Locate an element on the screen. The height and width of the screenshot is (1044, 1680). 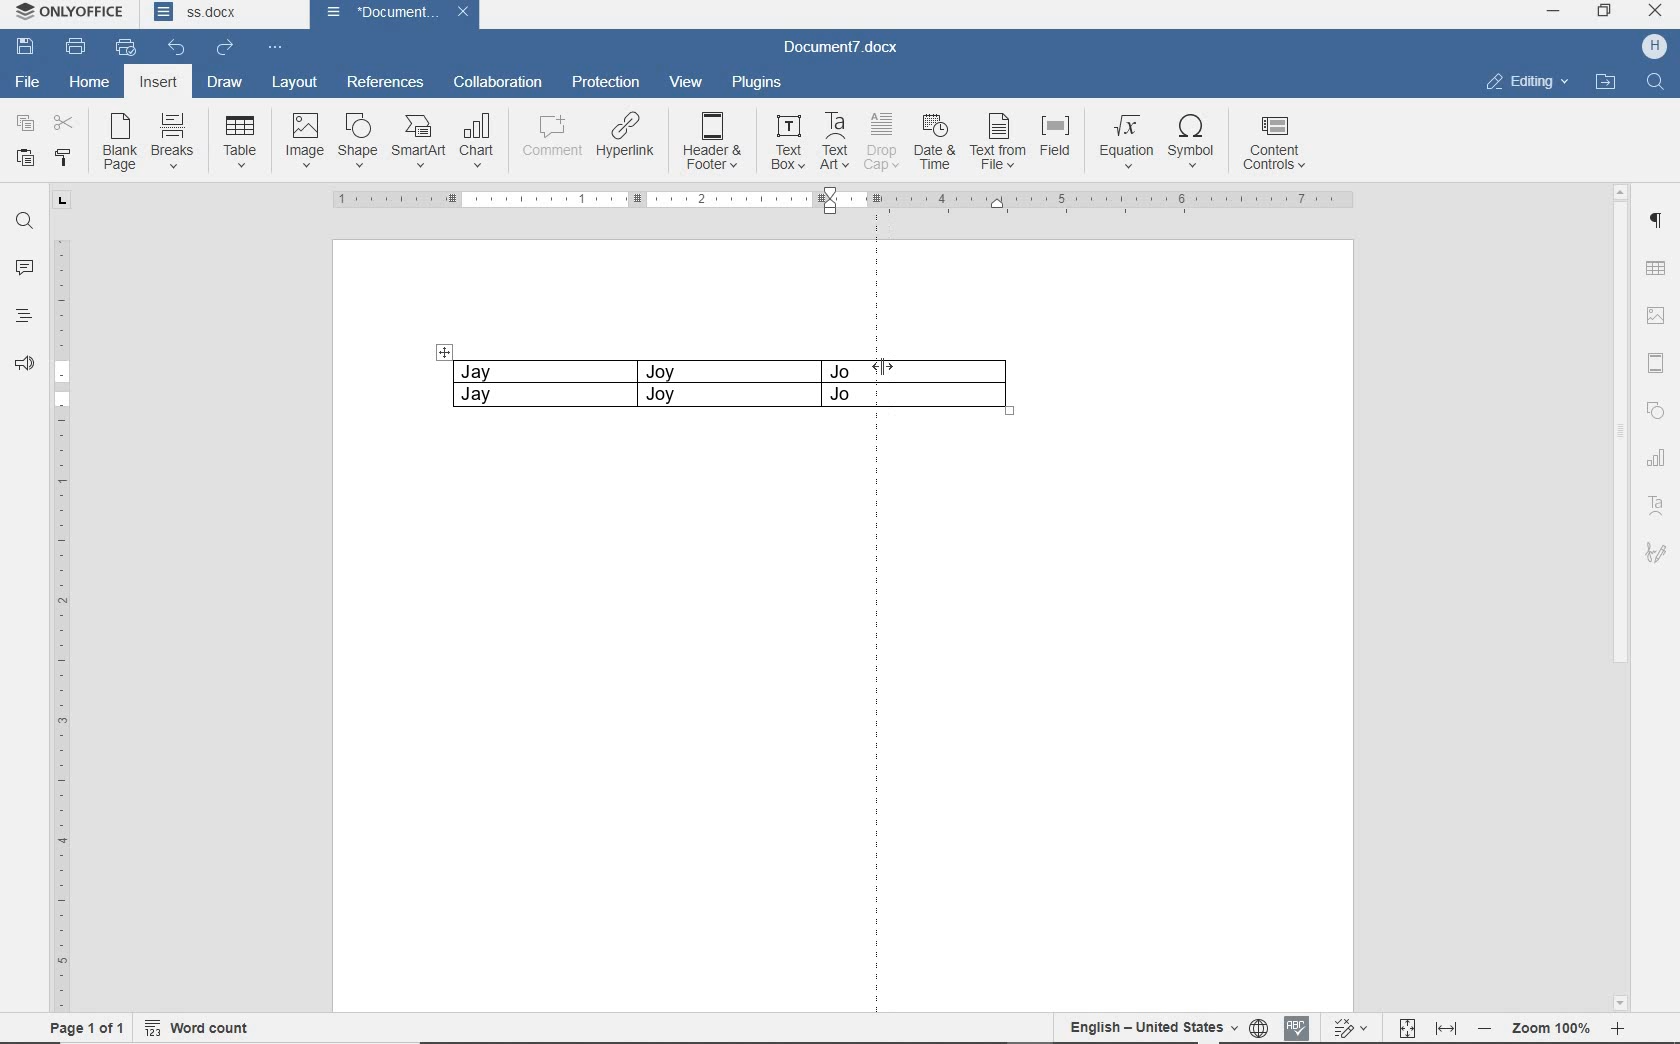
COLLABORATION is located at coordinates (496, 84).